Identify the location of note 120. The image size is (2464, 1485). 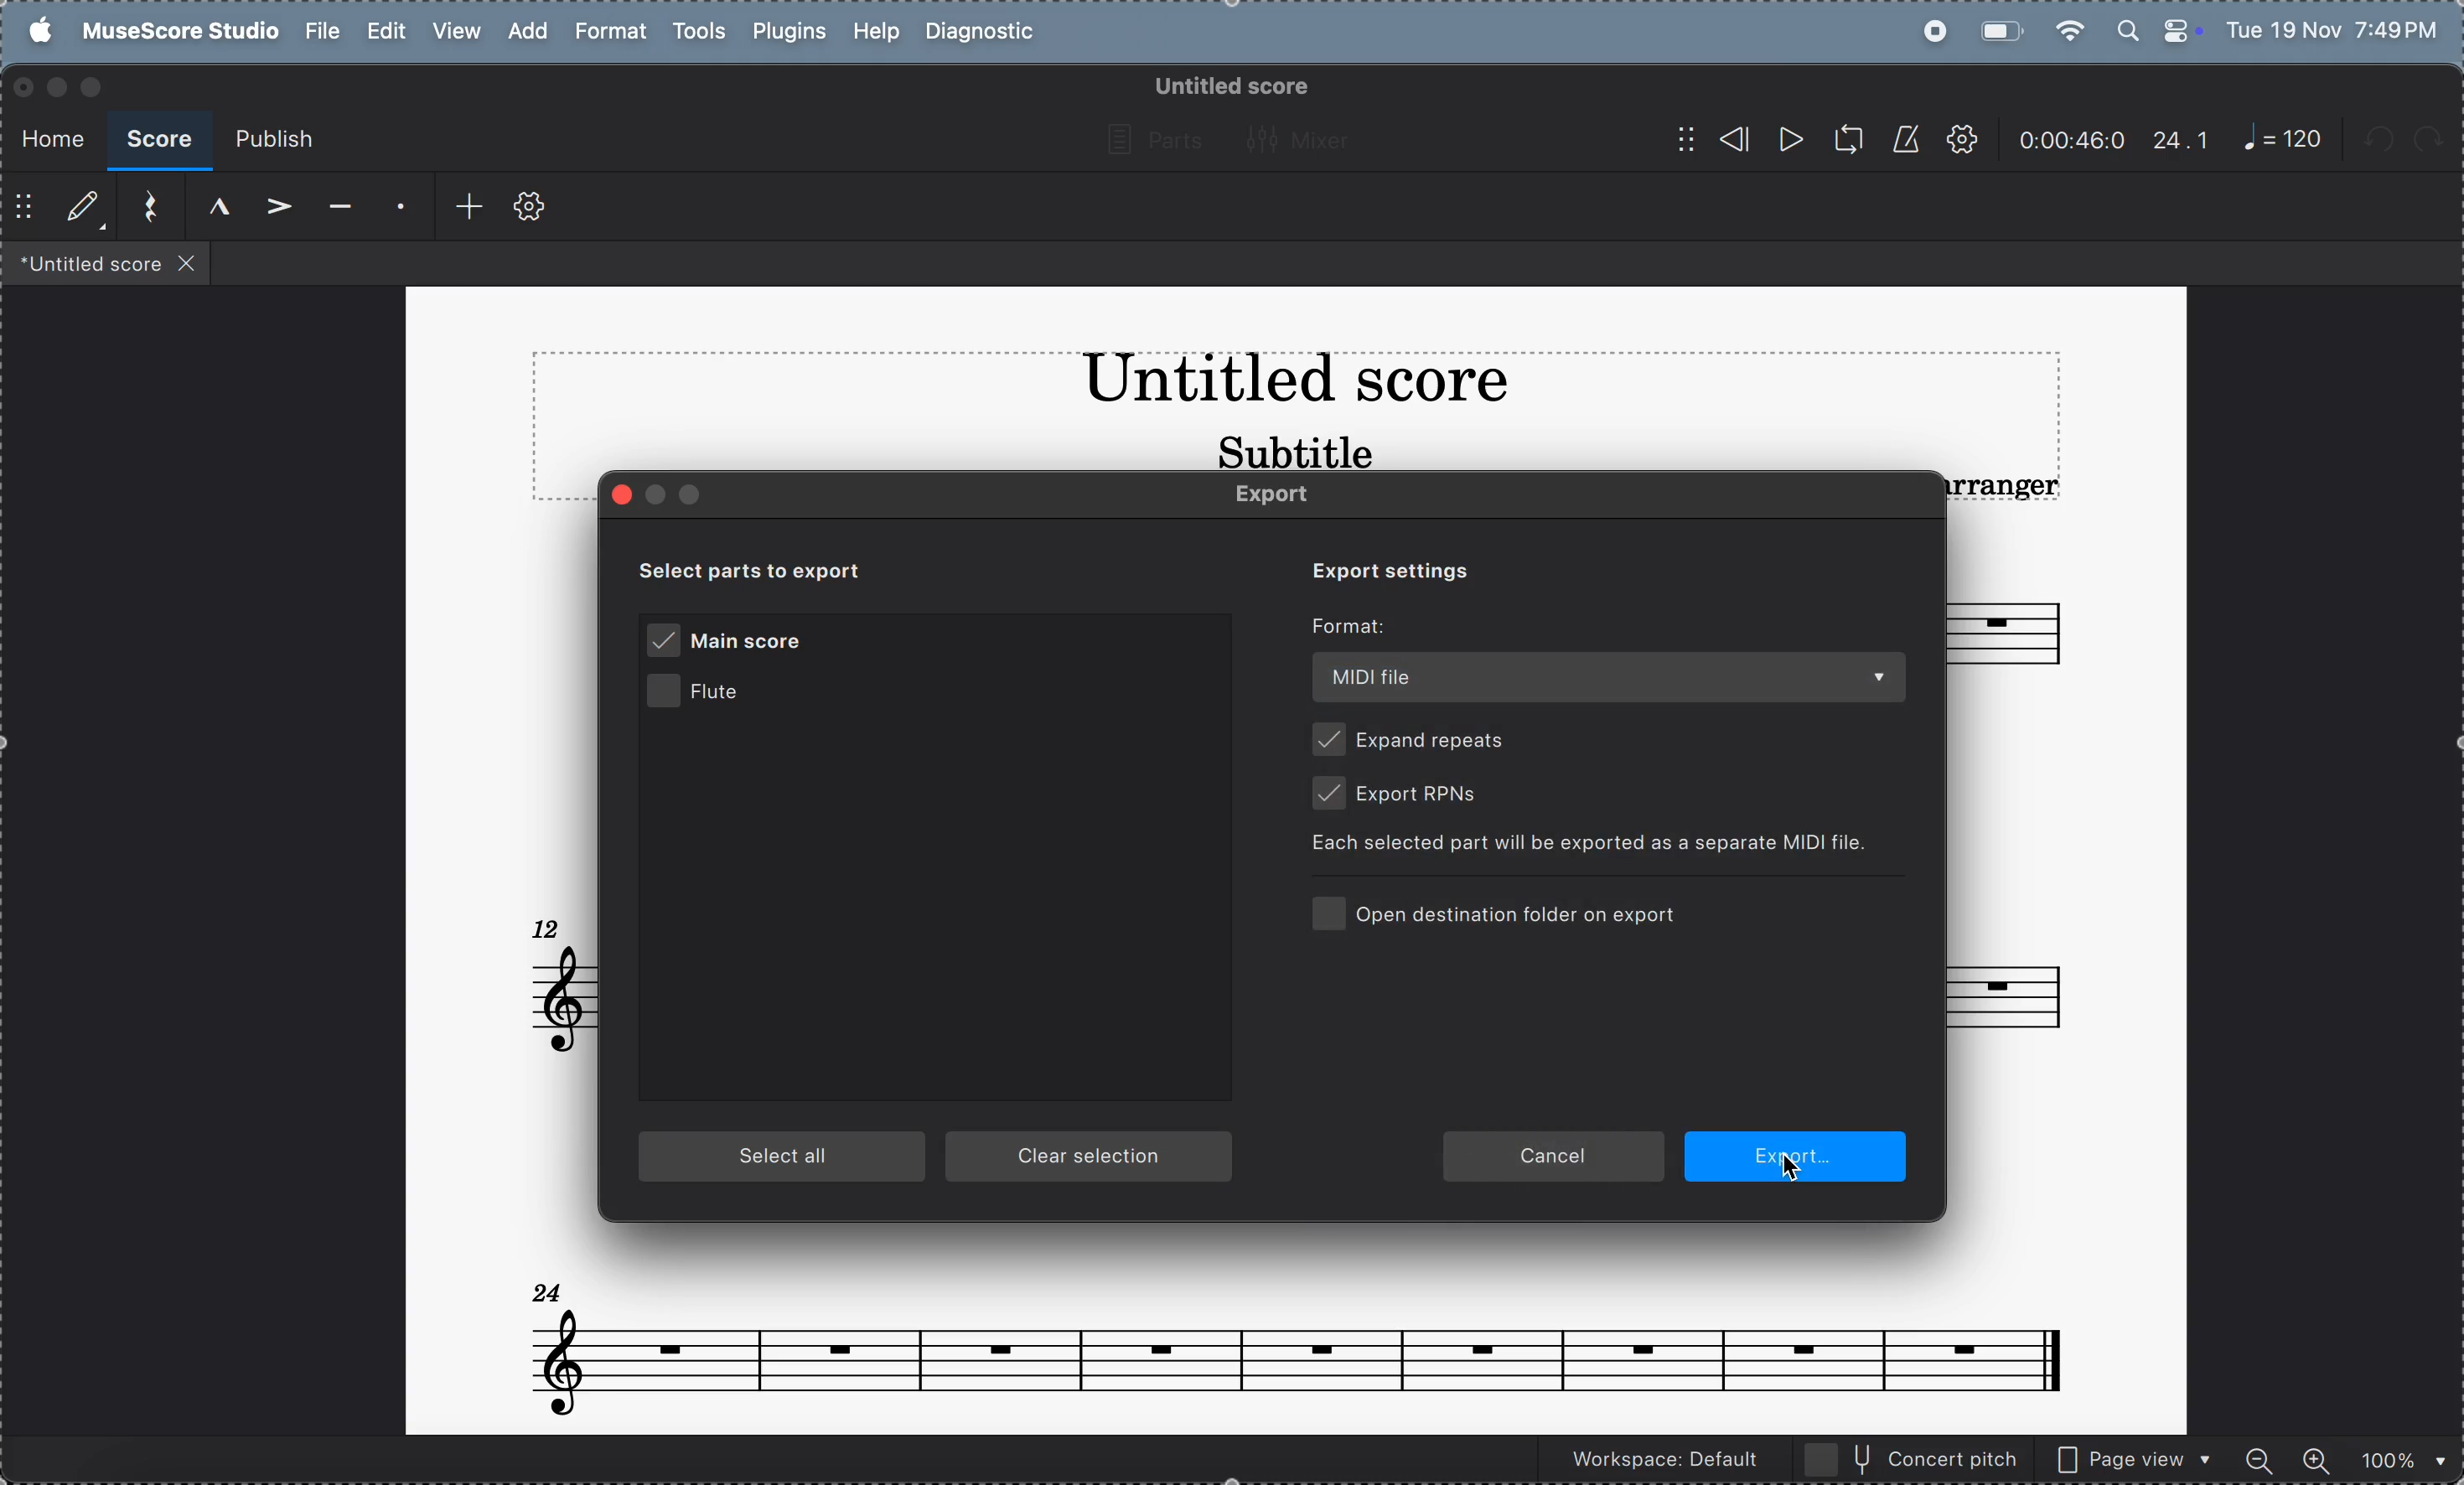
(2283, 140).